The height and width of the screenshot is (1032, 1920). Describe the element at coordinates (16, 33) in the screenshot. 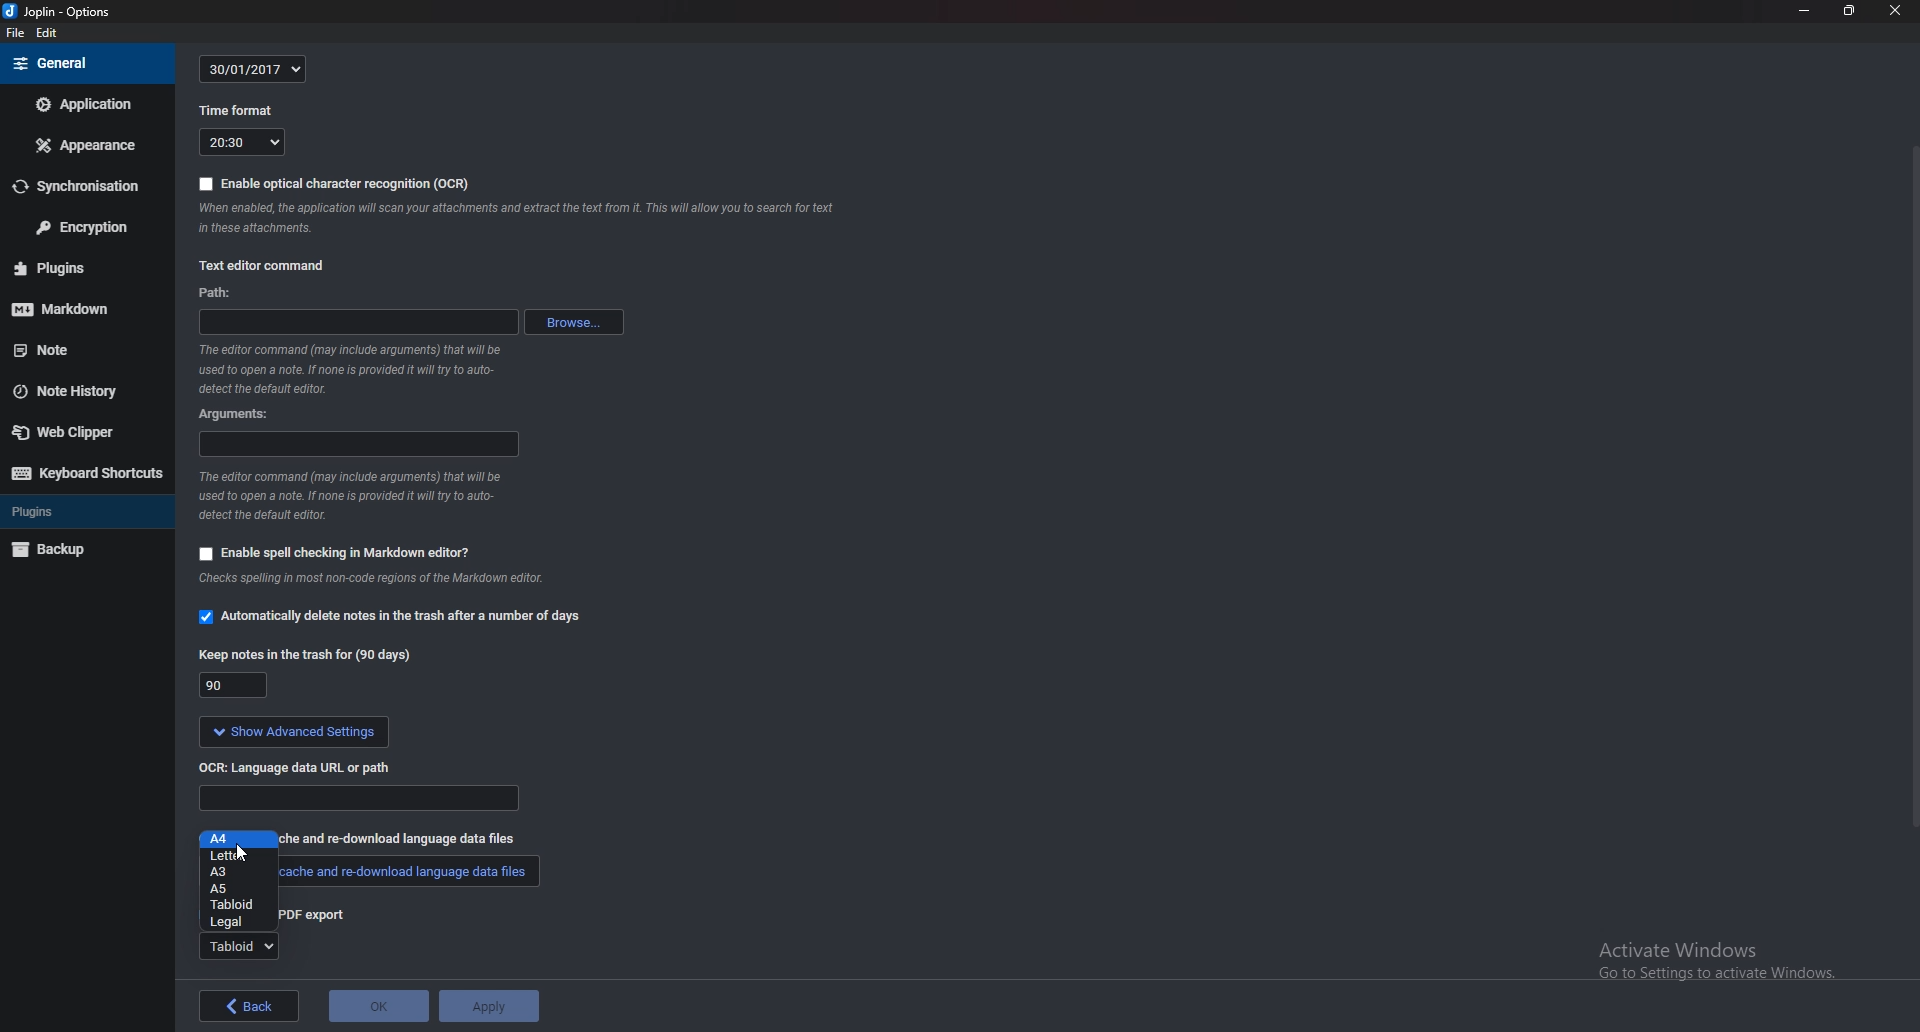

I see `file` at that location.